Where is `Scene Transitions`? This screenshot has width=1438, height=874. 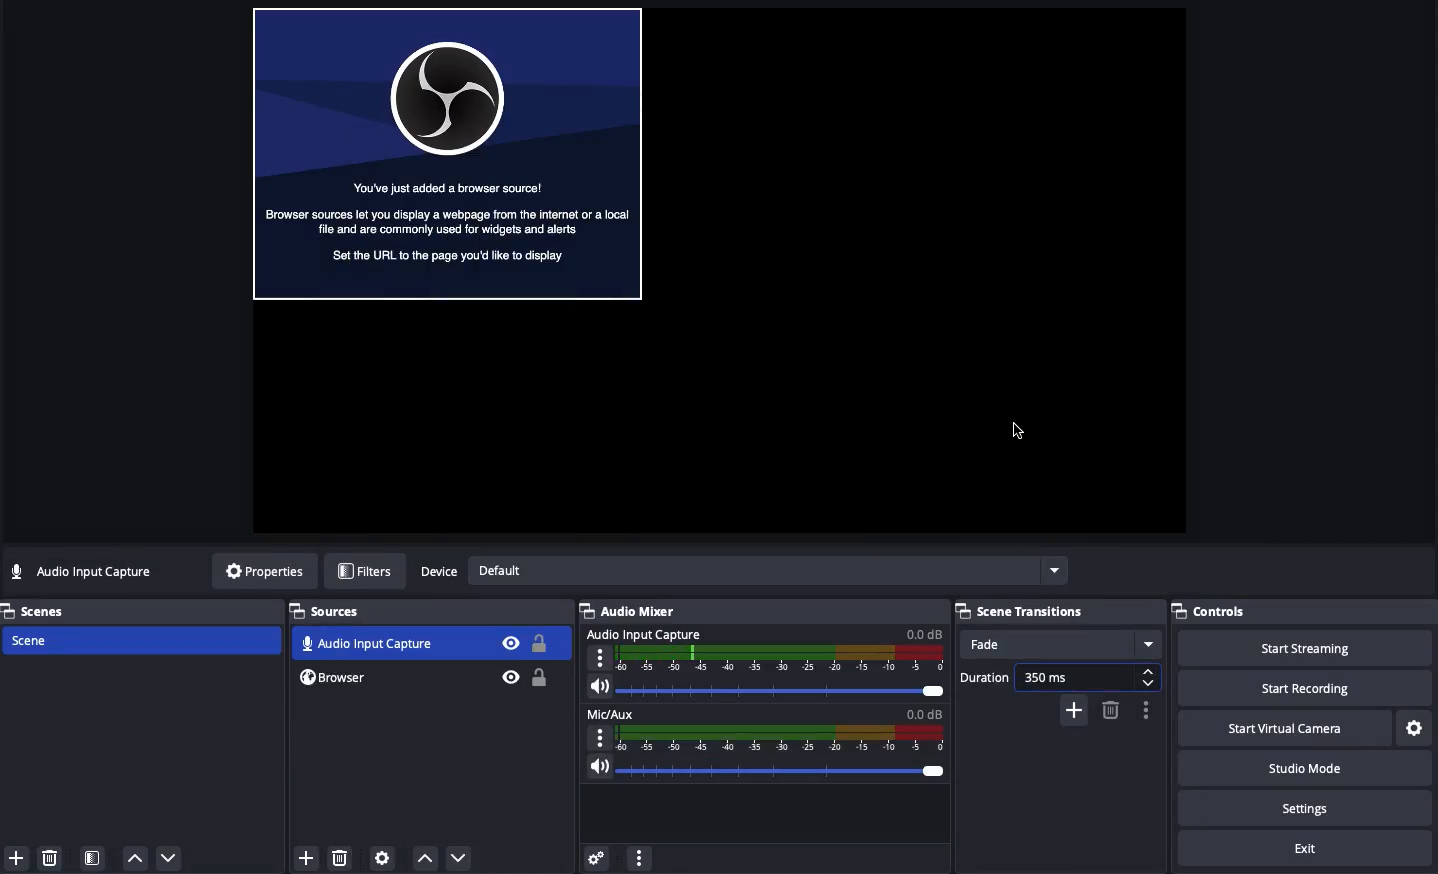 Scene Transitions is located at coordinates (1006, 613).